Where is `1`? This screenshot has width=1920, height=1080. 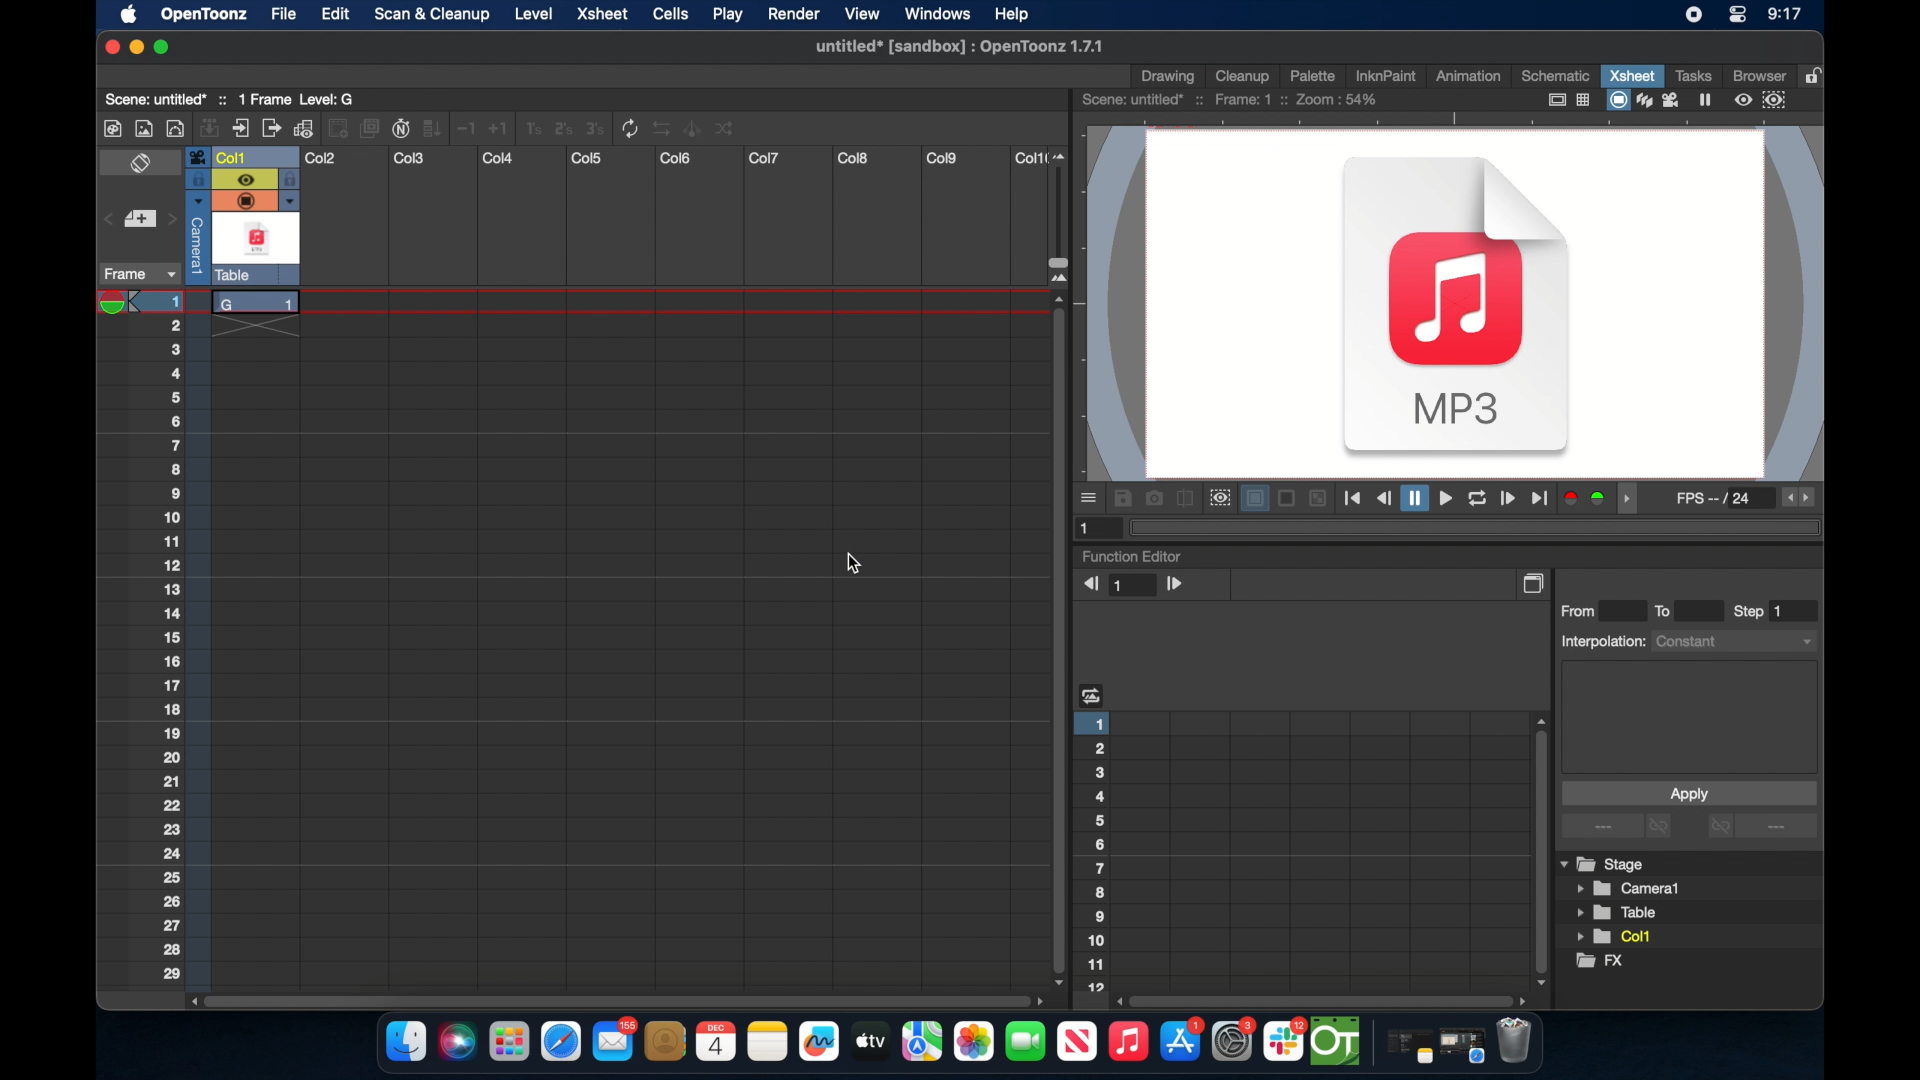 1 is located at coordinates (1092, 528).